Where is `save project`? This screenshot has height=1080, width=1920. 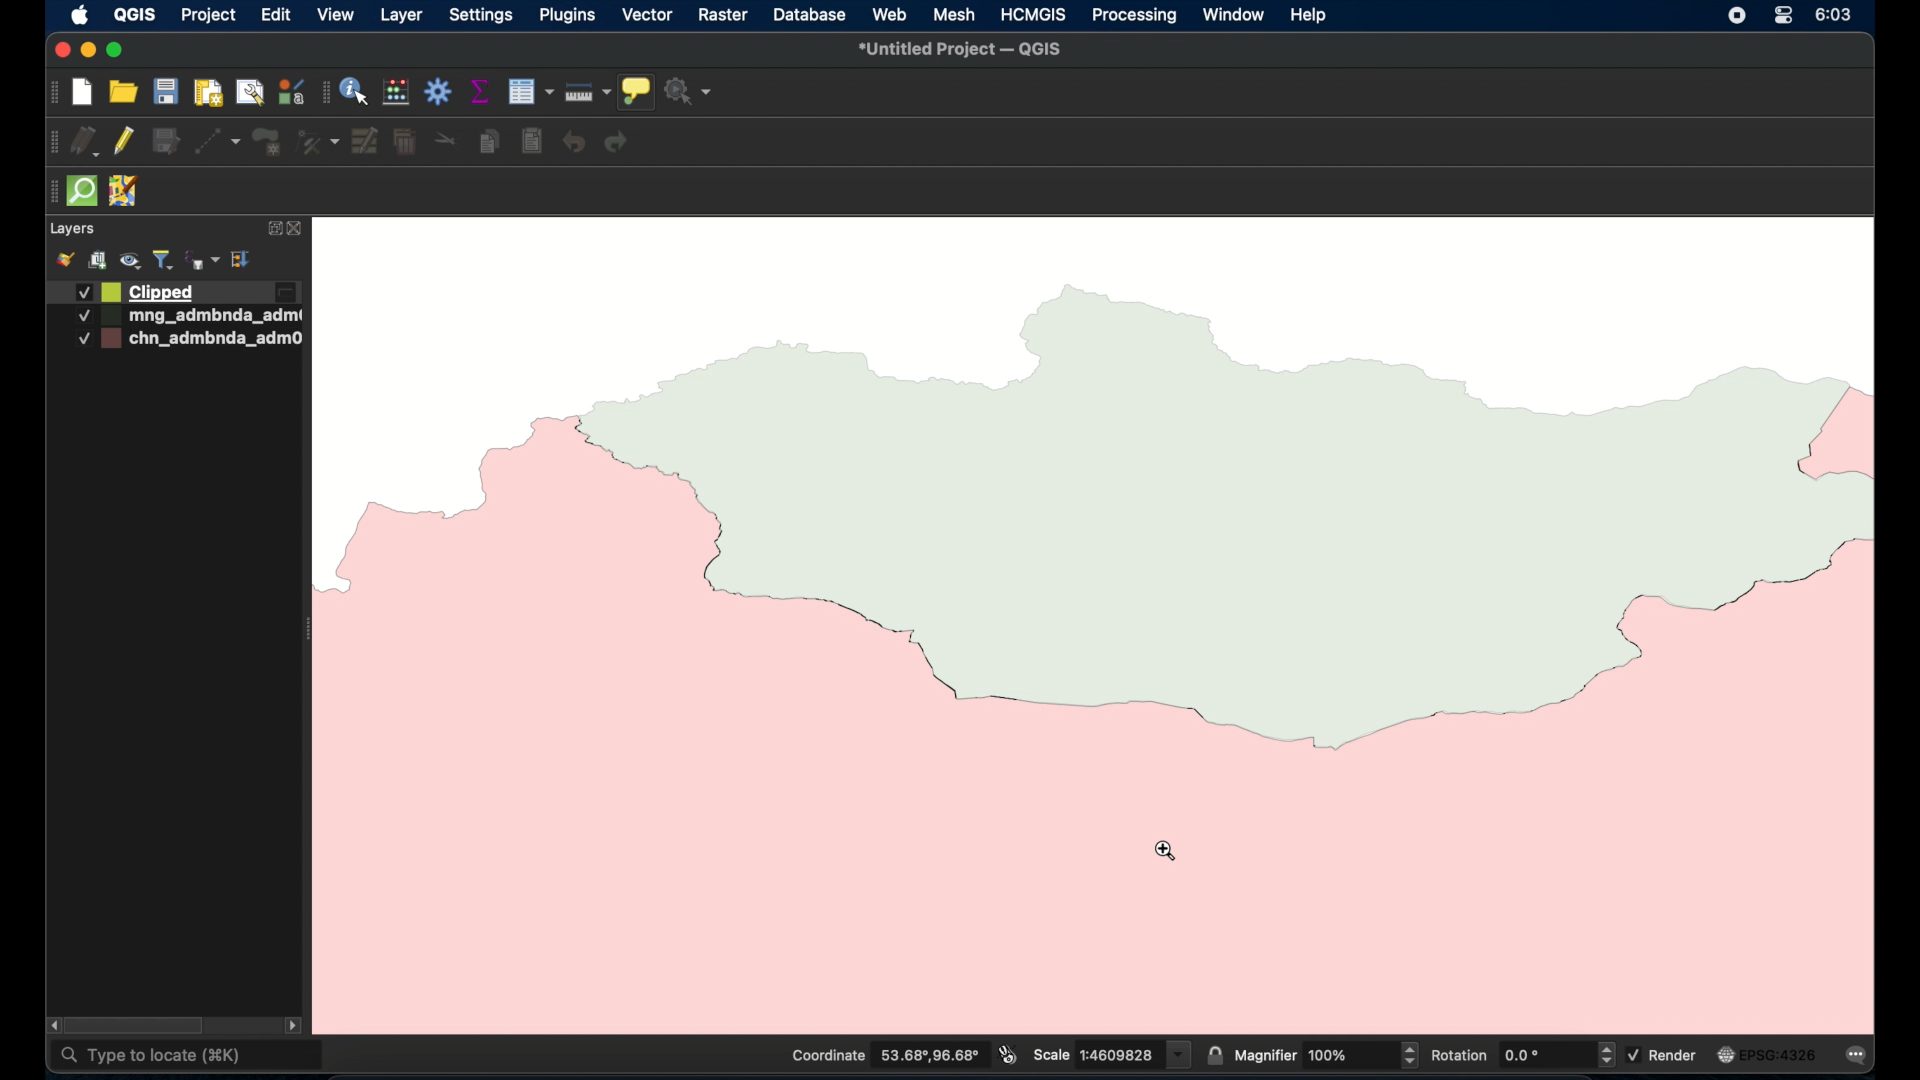 save project is located at coordinates (165, 91).